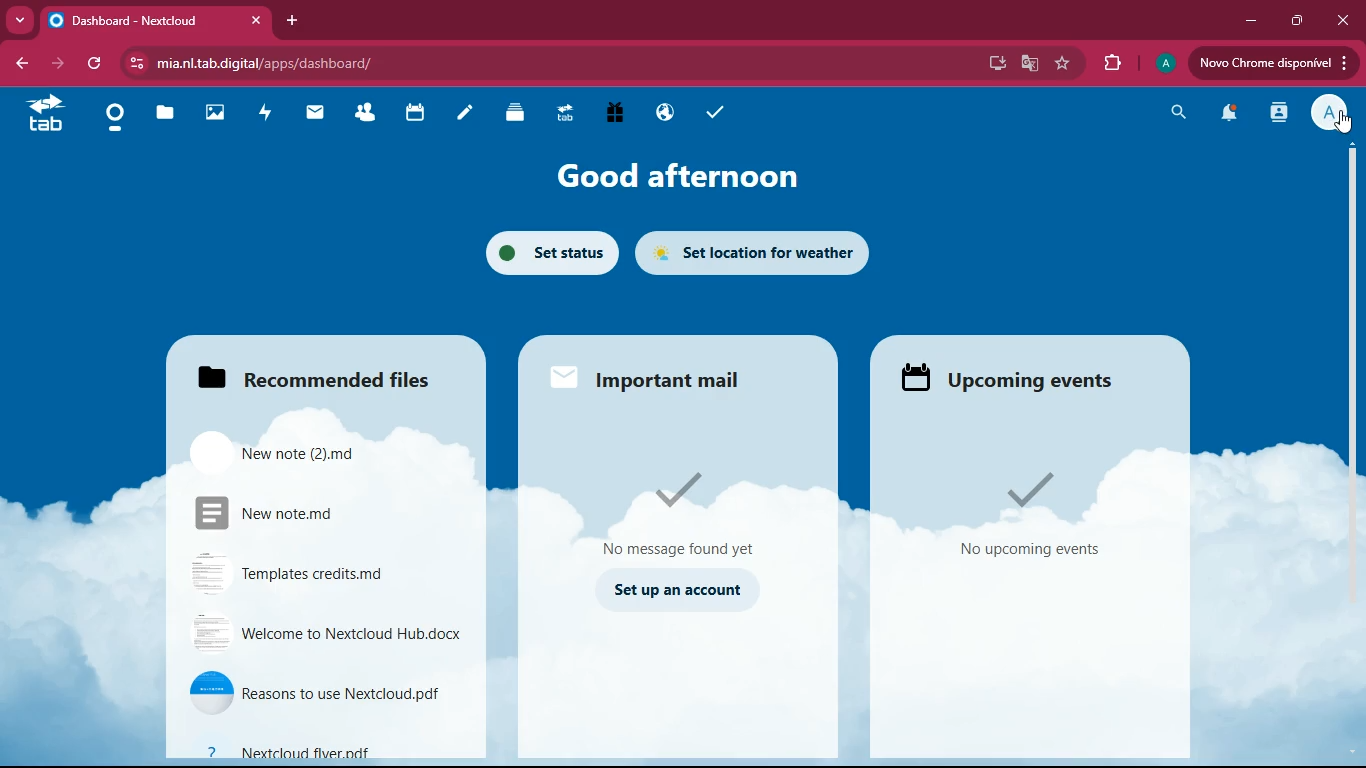  What do you see at coordinates (1223, 116) in the screenshot?
I see `notification` at bounding box center [1223, 116].